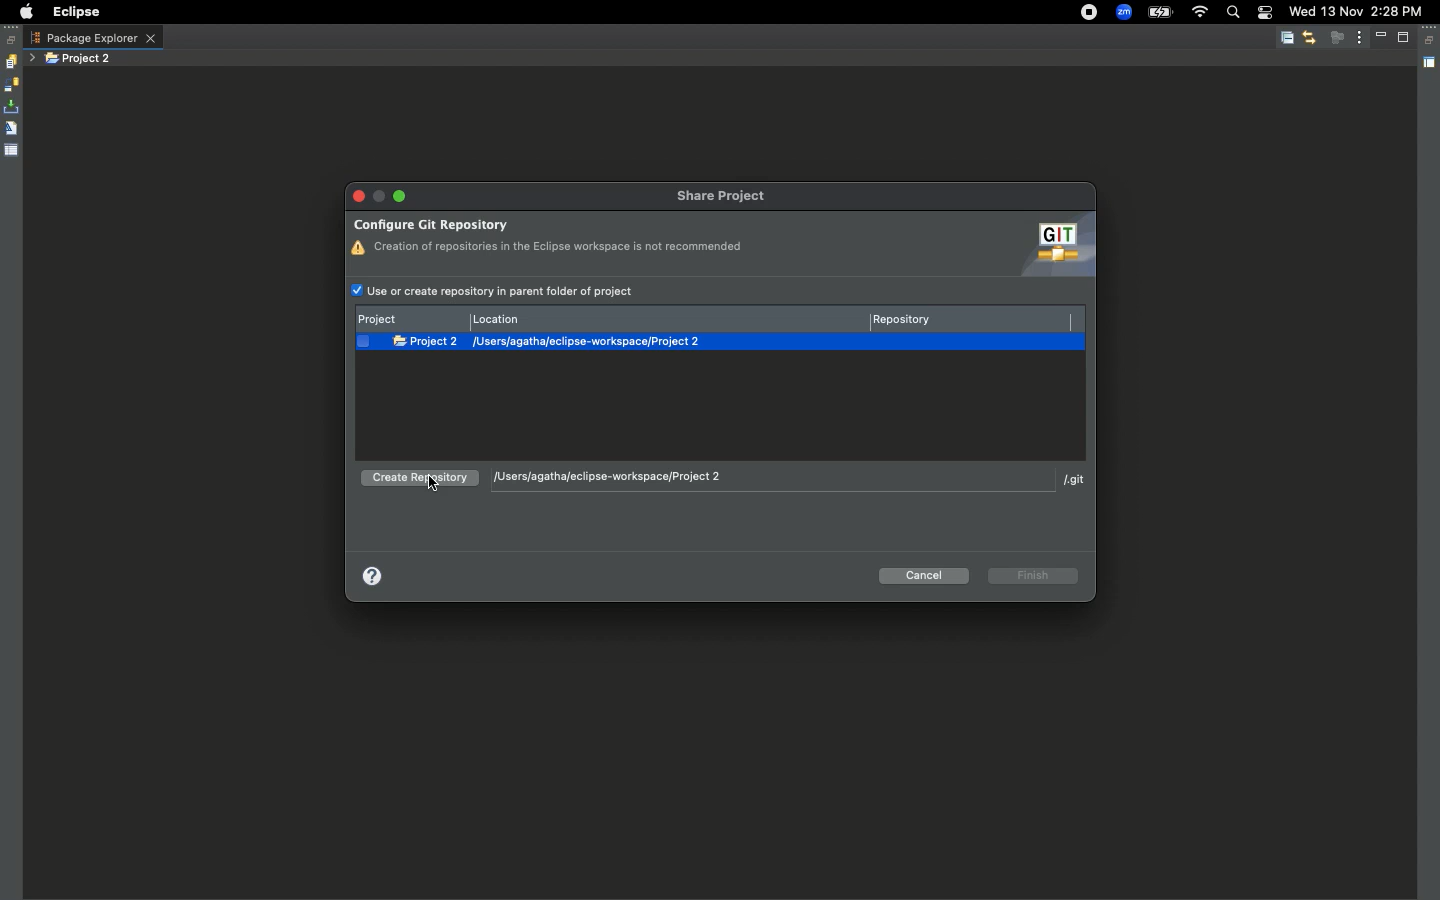  I want to click on Maximize, so click(1405, 37).